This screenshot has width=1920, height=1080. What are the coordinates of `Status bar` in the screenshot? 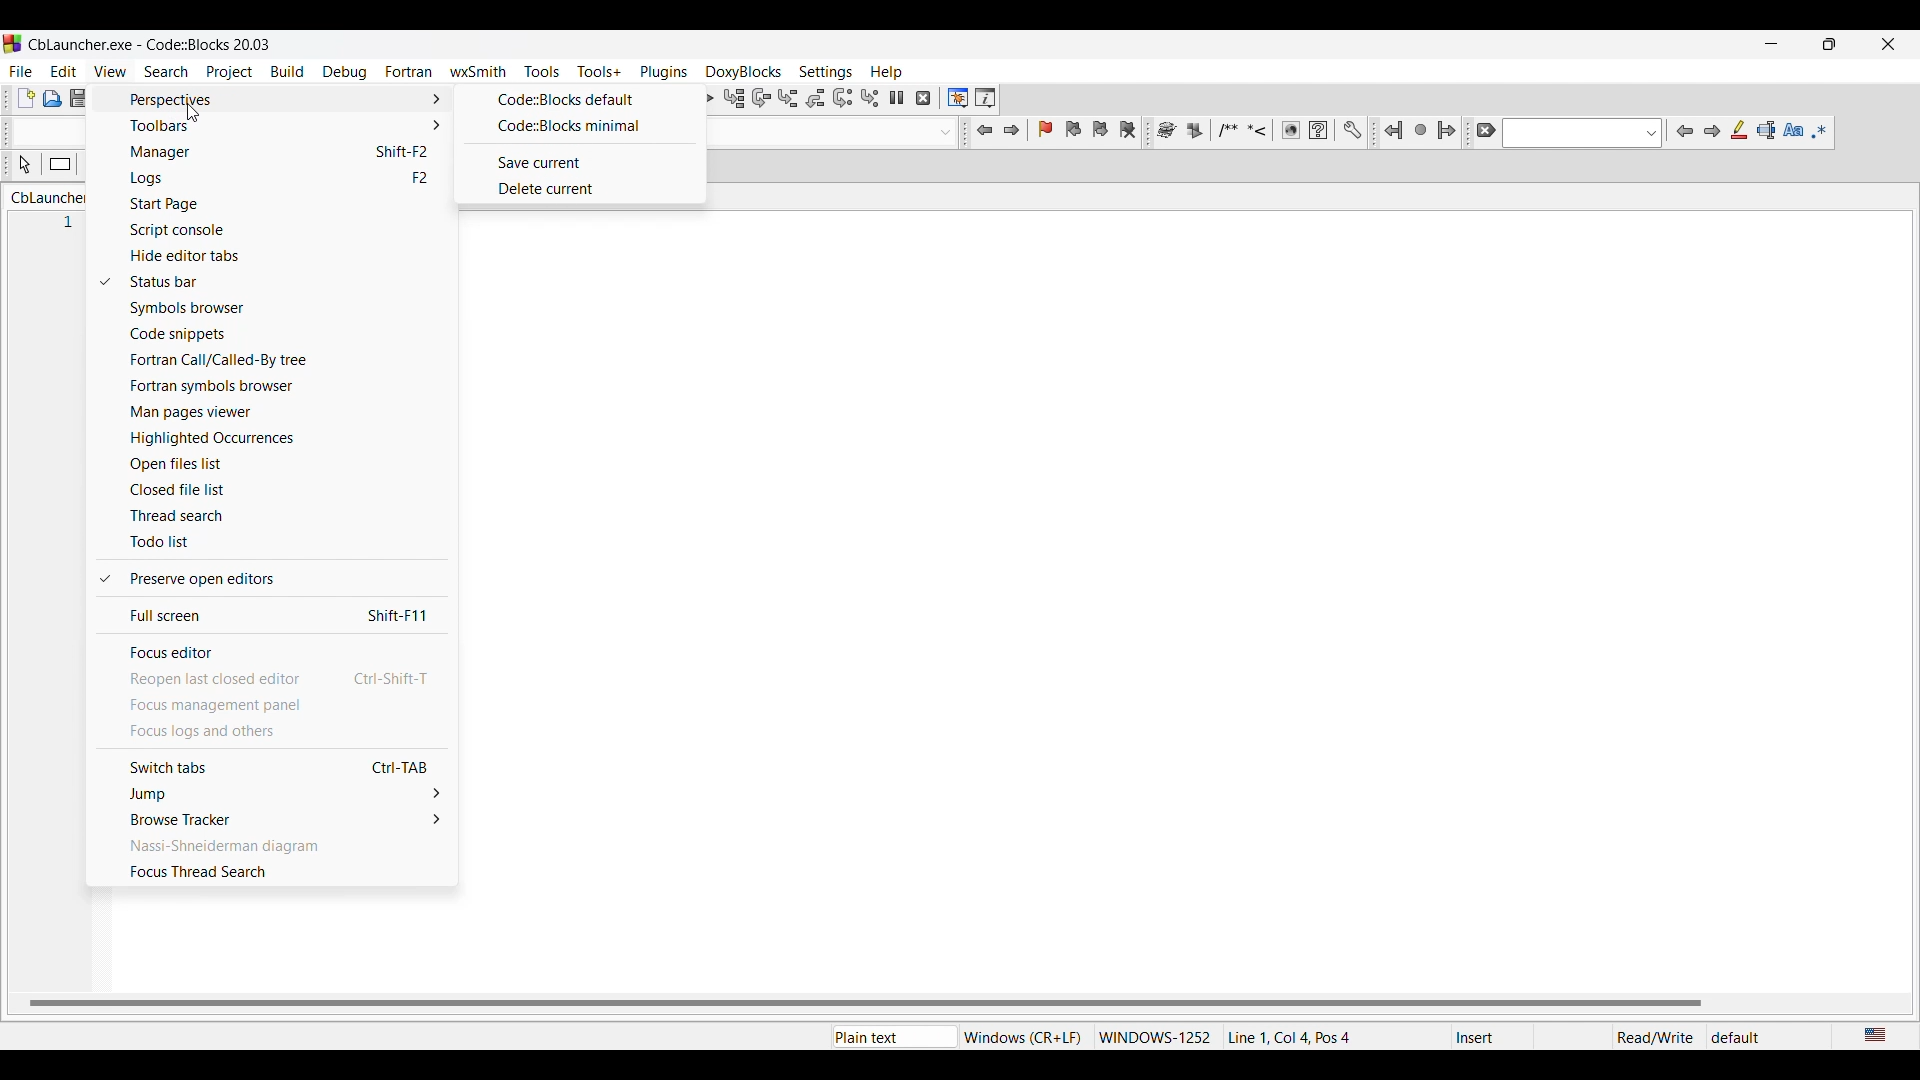 It's located at (288, 282).